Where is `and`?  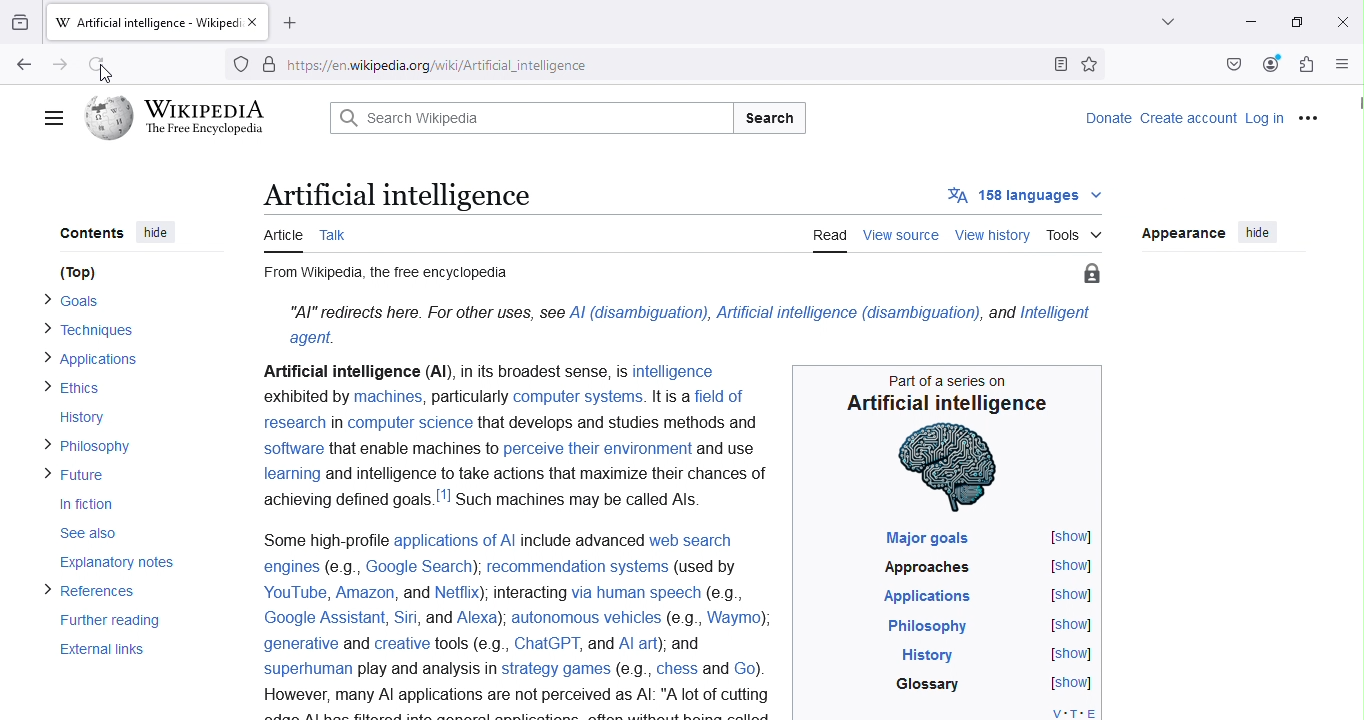 and is located at coordinates (437, 619).